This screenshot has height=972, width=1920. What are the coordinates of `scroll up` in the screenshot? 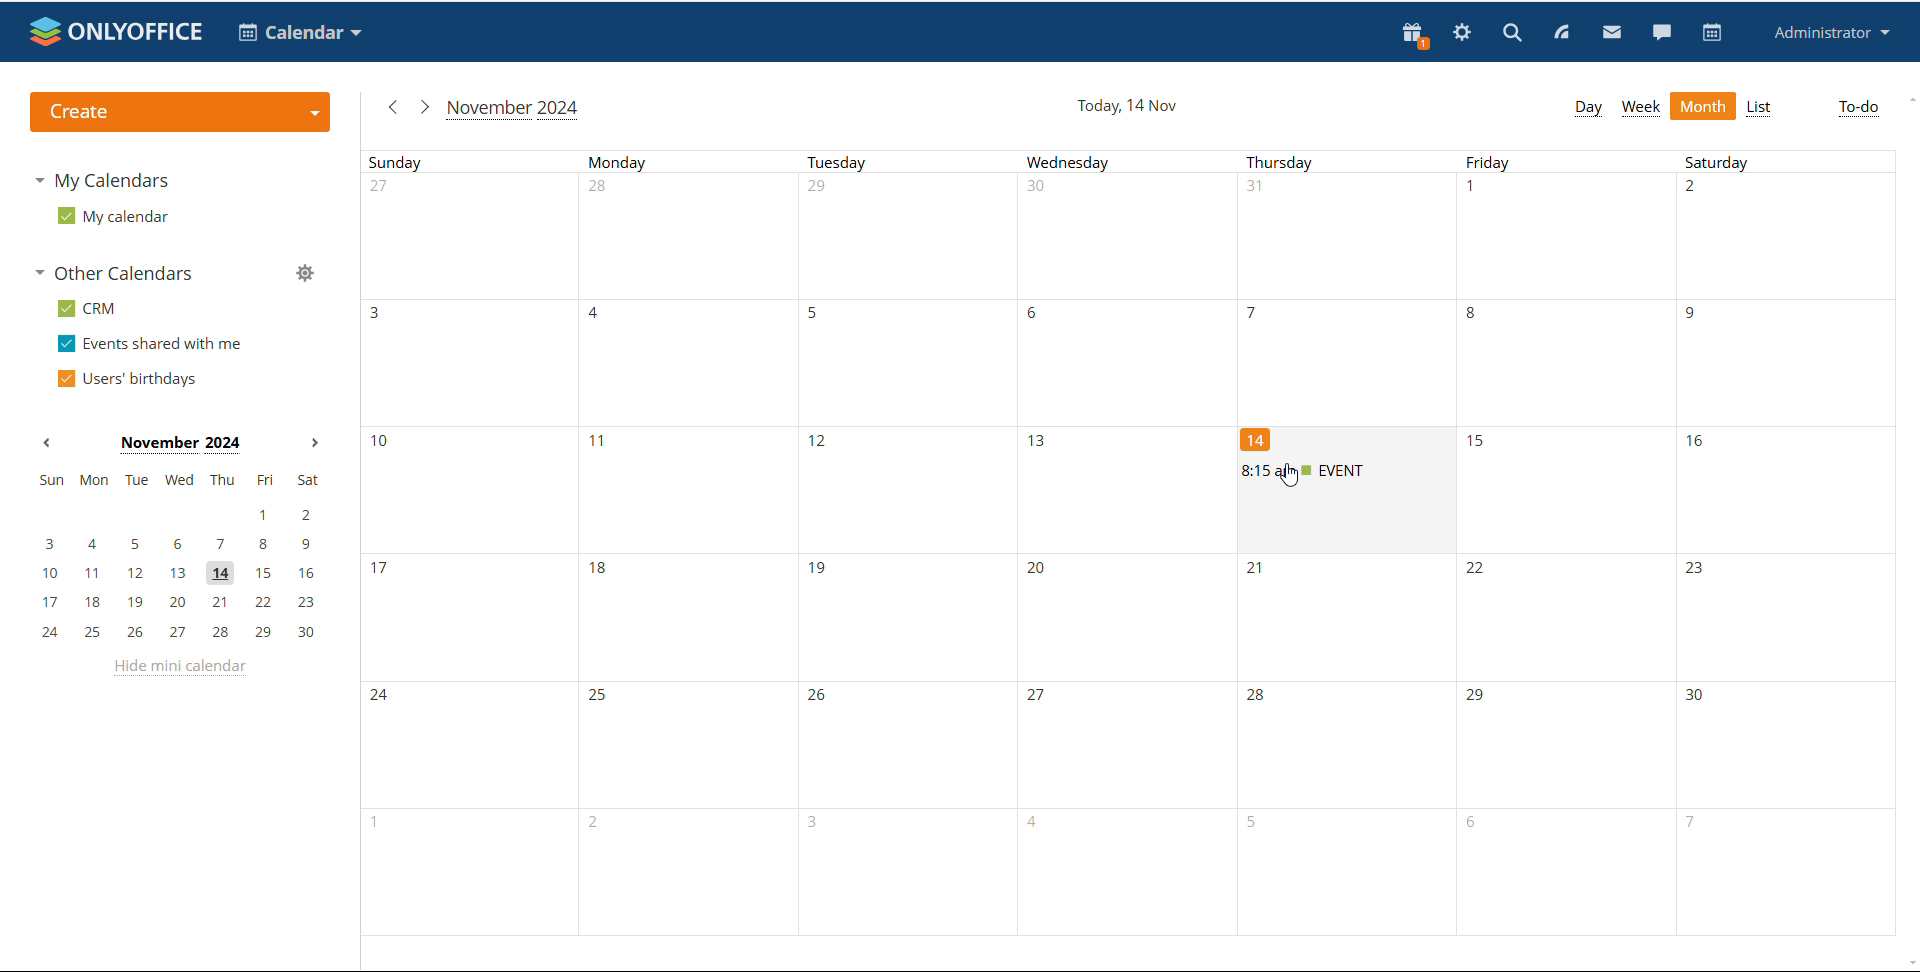 It's located at (1908, 100).